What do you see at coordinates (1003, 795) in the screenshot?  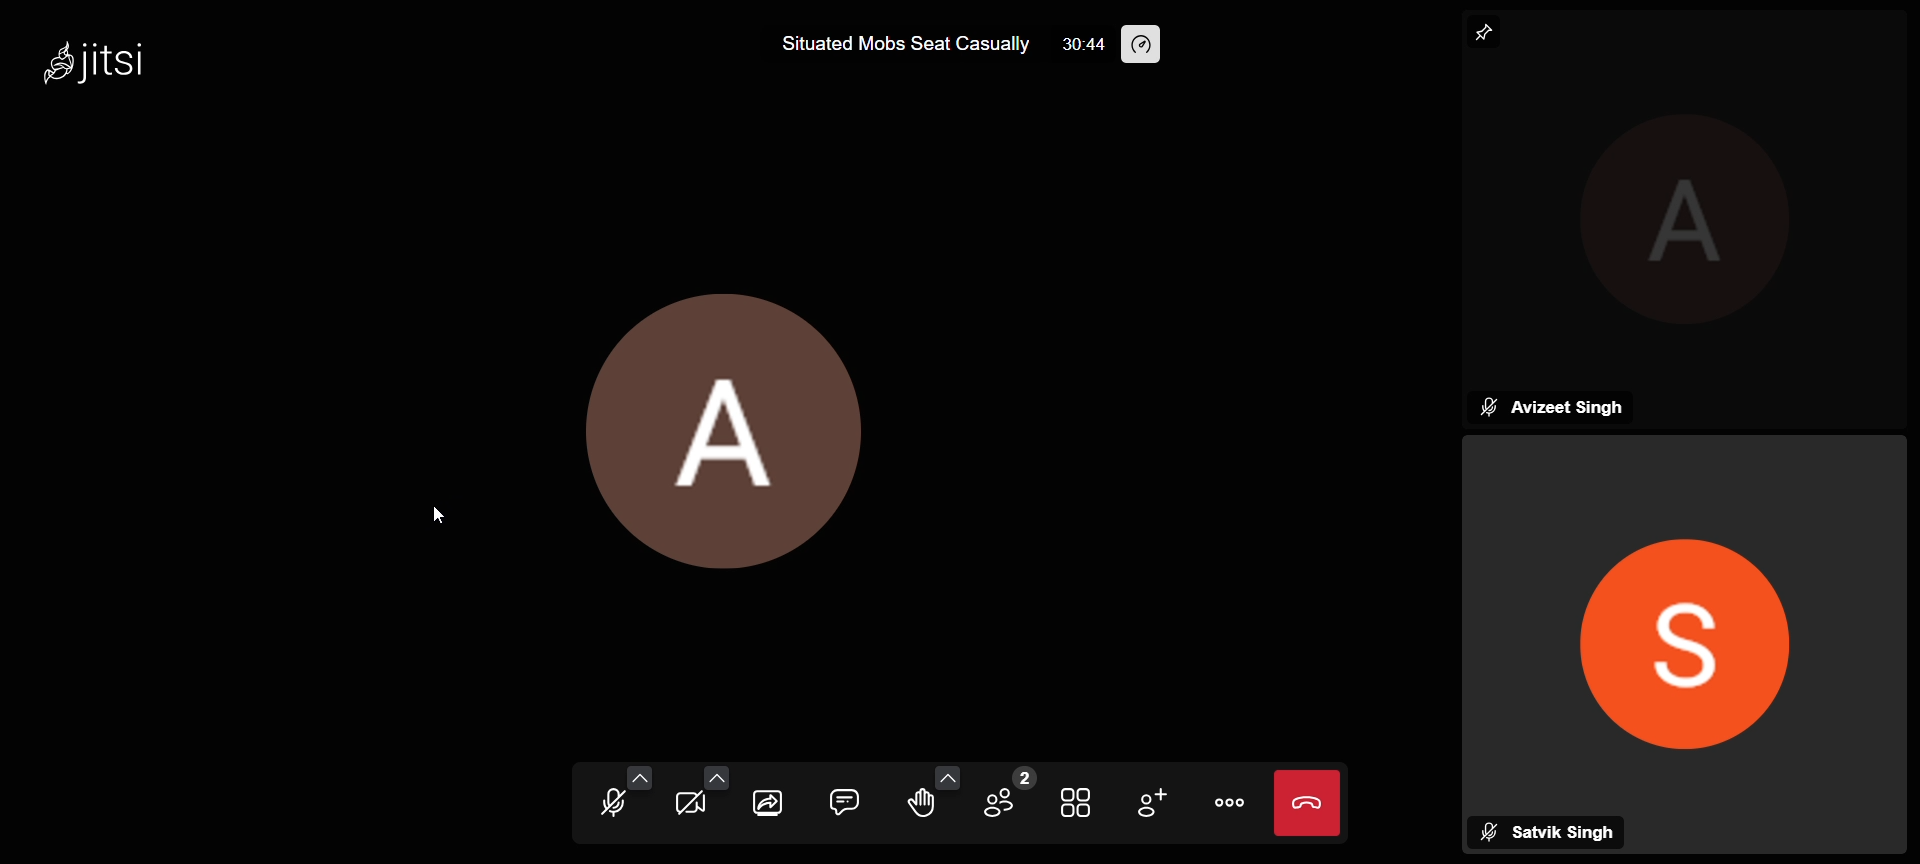 I see `participants` at bounding box center [1003, 795].